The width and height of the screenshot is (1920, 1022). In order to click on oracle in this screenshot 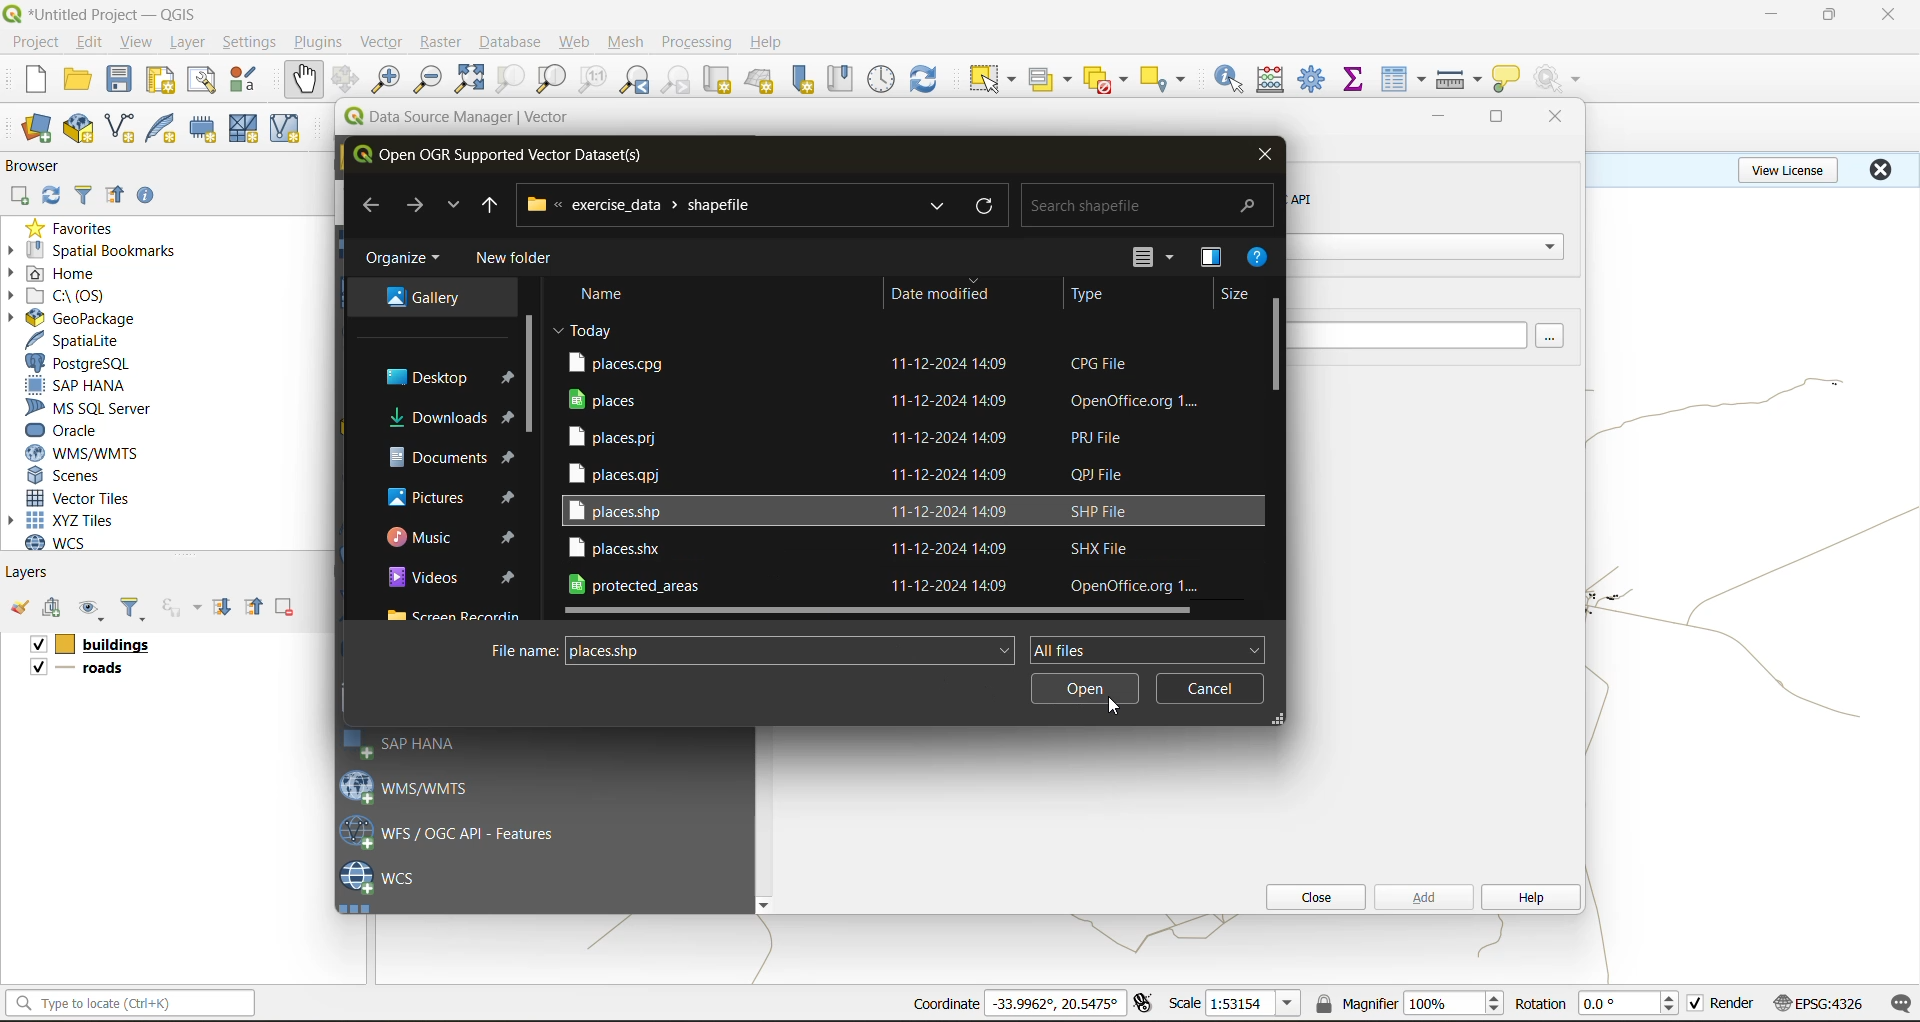, I will do `click(70, 431)`.